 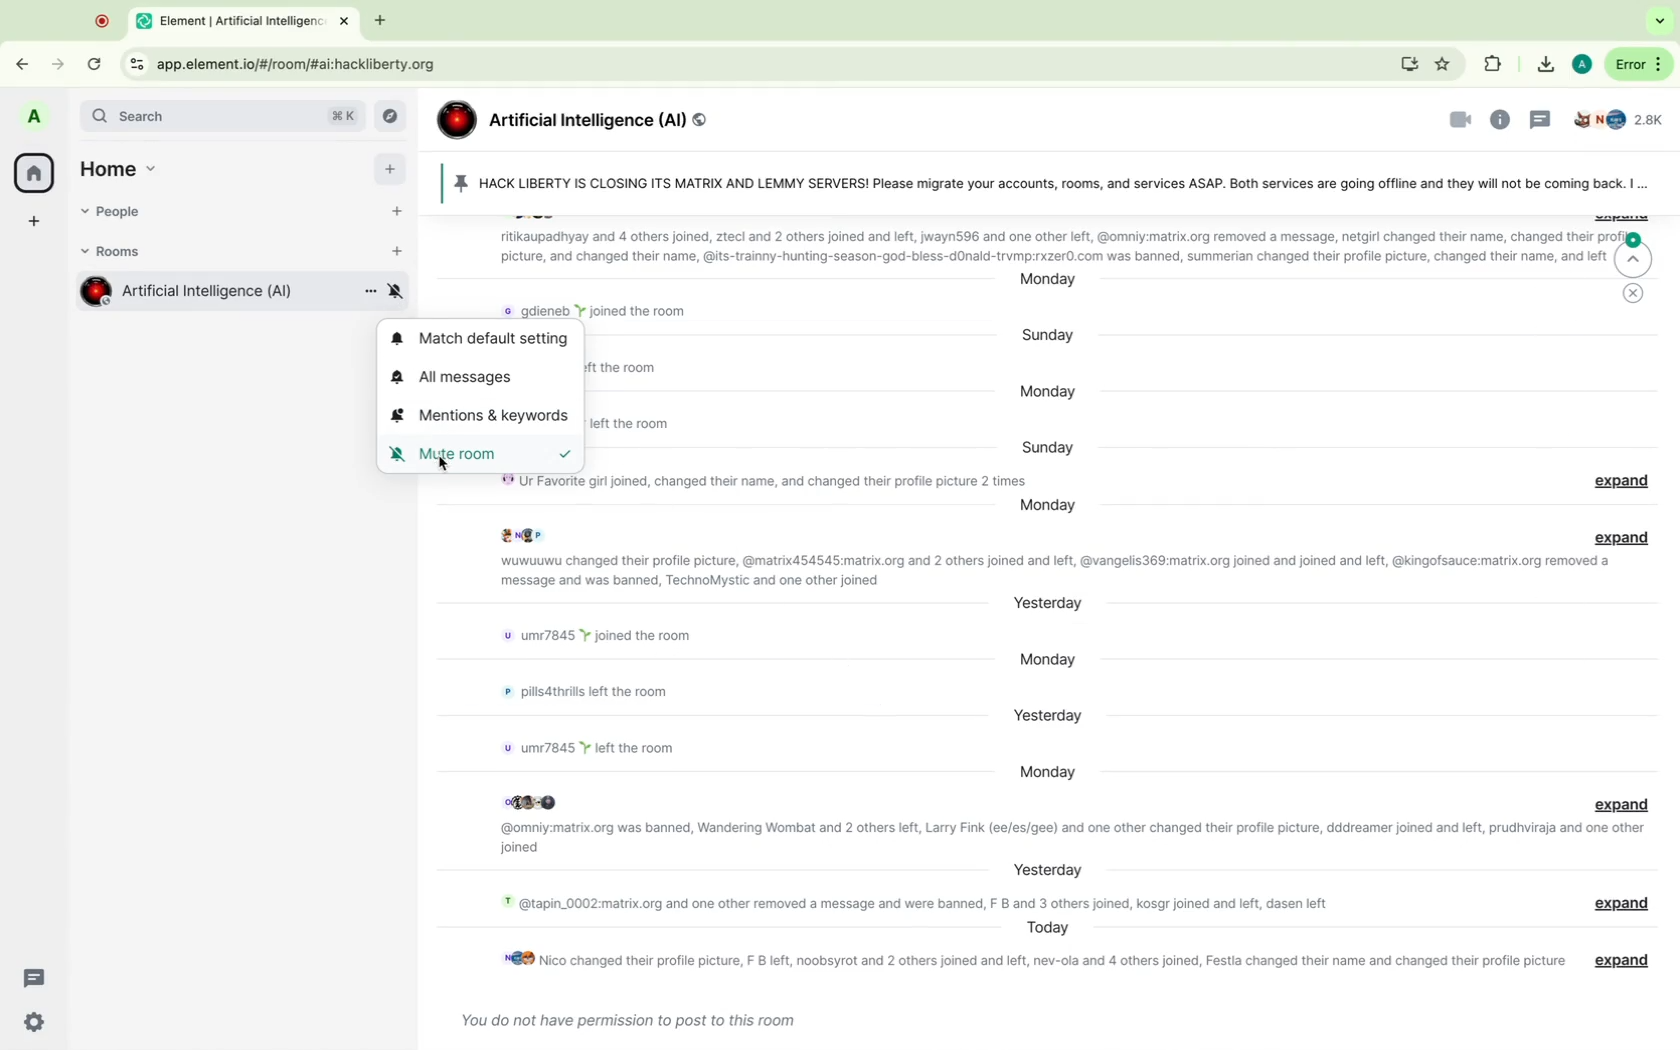 I want to click on message, so click(x=1056, y=246).